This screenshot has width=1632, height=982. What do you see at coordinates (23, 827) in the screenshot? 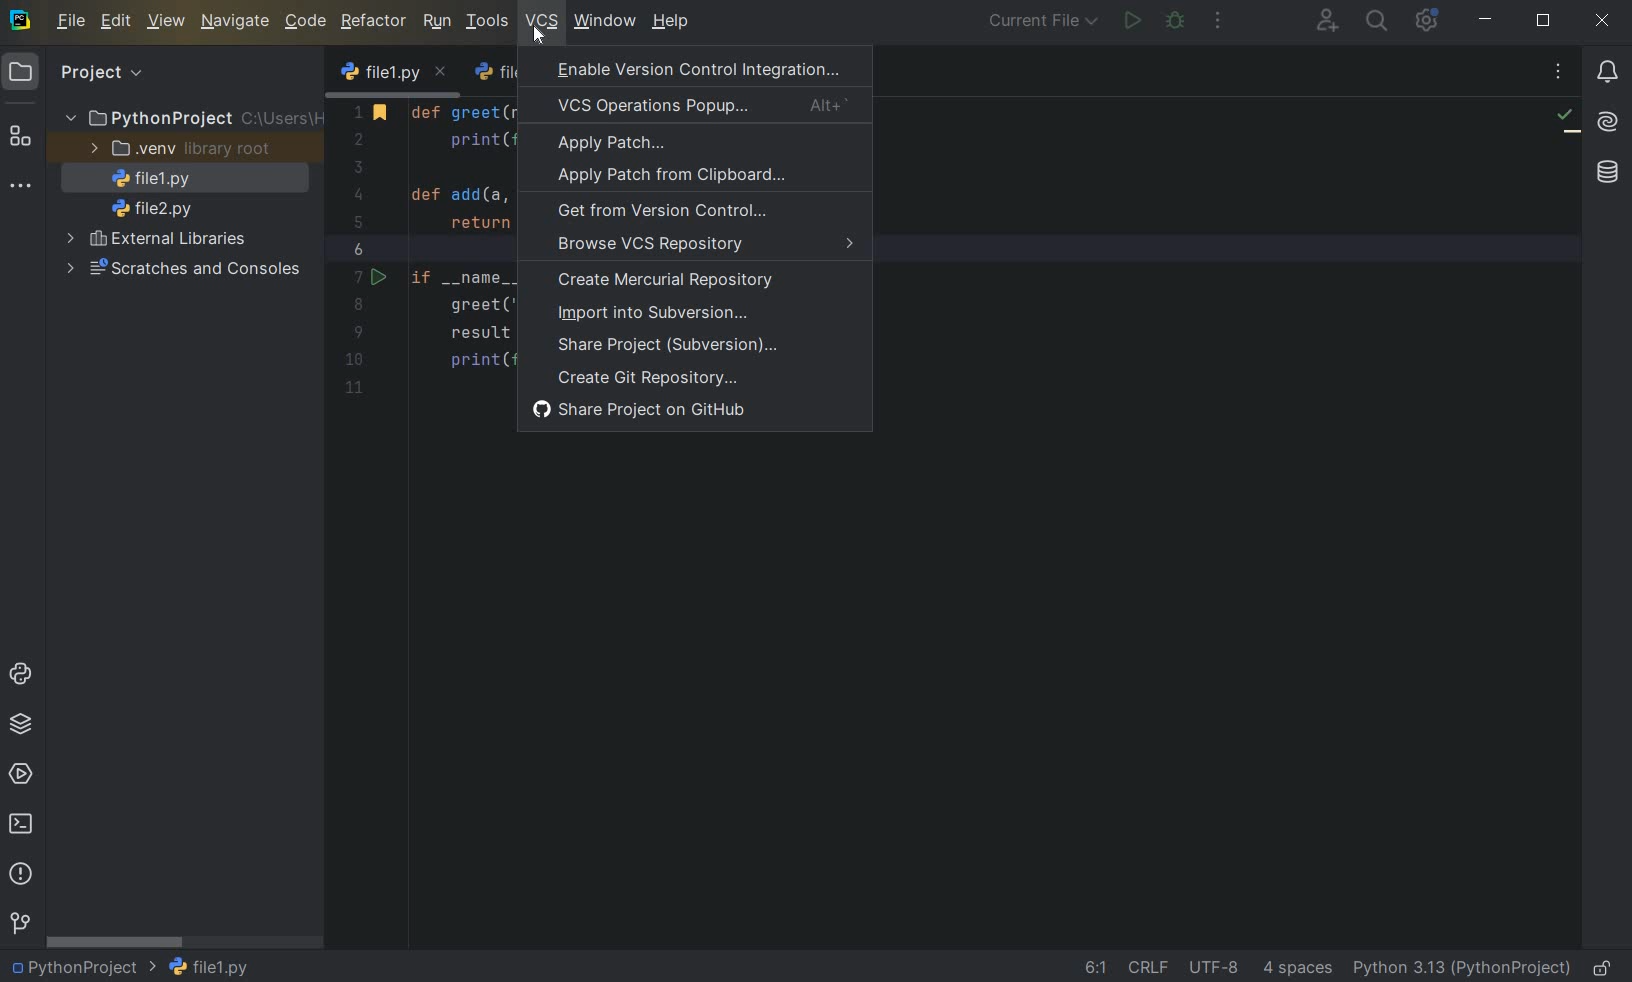
I see `terminal` at bounding box center [23, 827].